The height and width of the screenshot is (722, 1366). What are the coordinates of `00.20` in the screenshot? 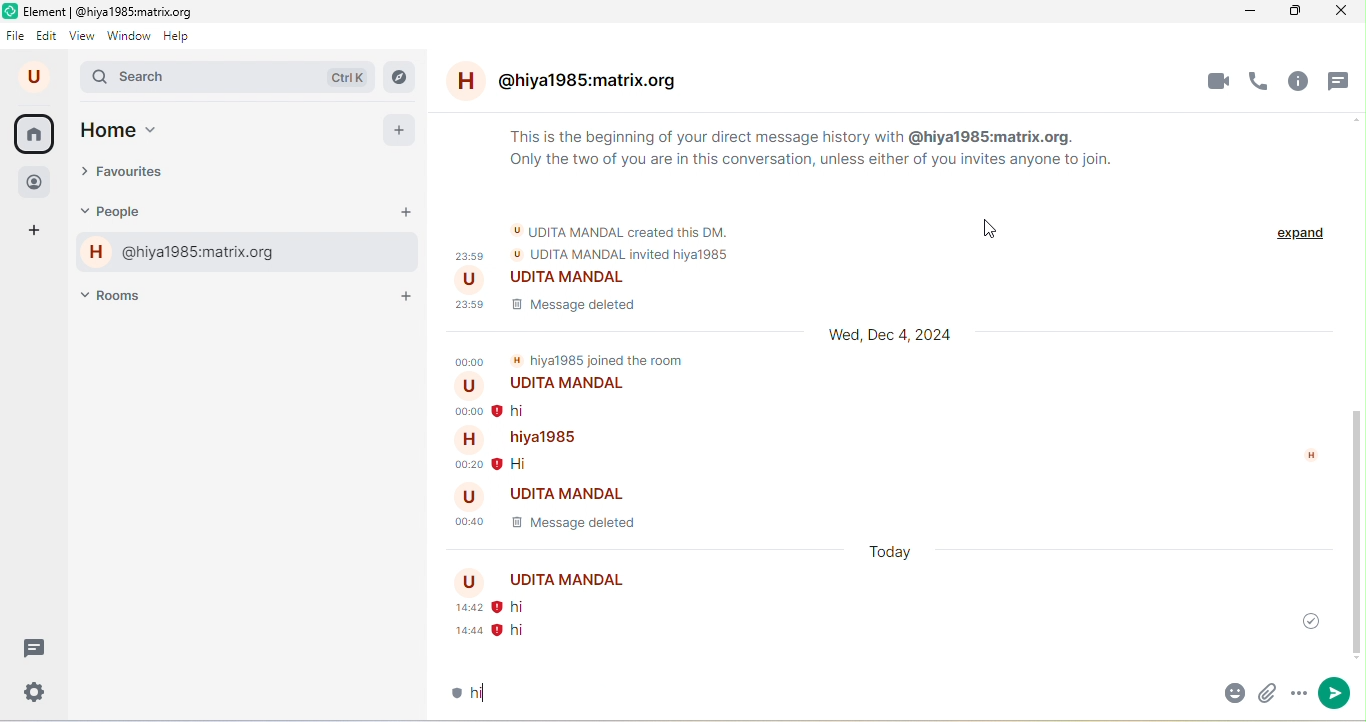 It's located at (462, 465).